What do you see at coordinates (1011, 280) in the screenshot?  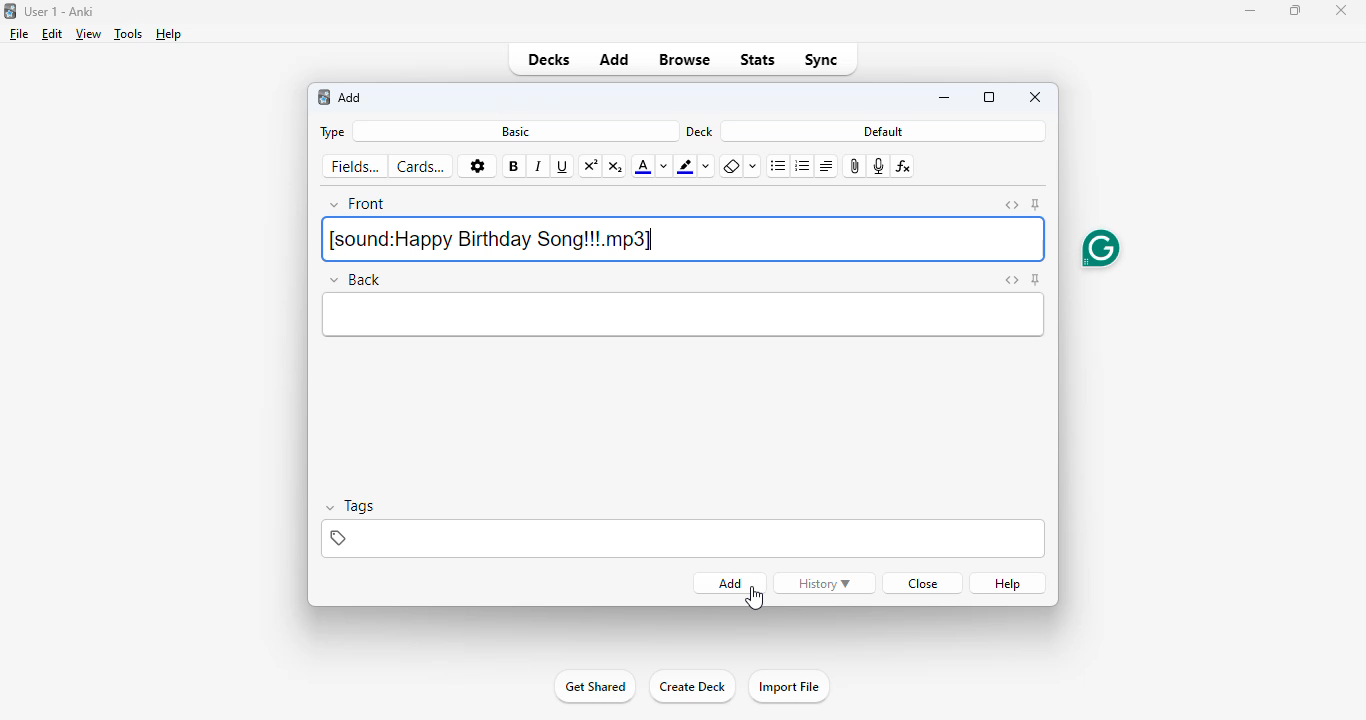 I see `toggle HTML editor` at bounding box center [1011, 280].